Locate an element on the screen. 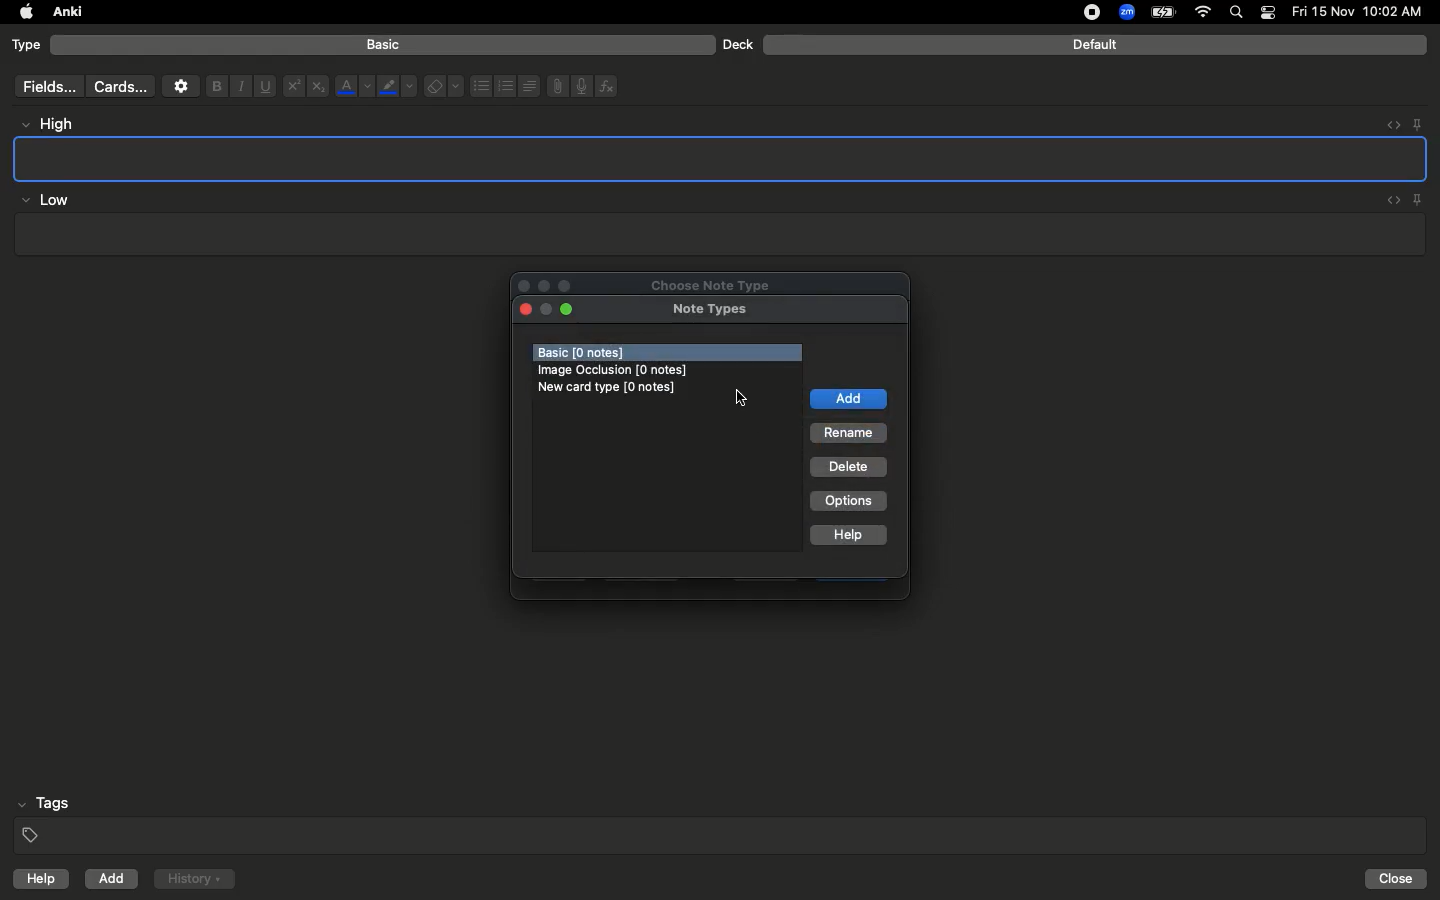 This screenshot has width=1440, height=900. Basic is located at coordinates (384, 45).